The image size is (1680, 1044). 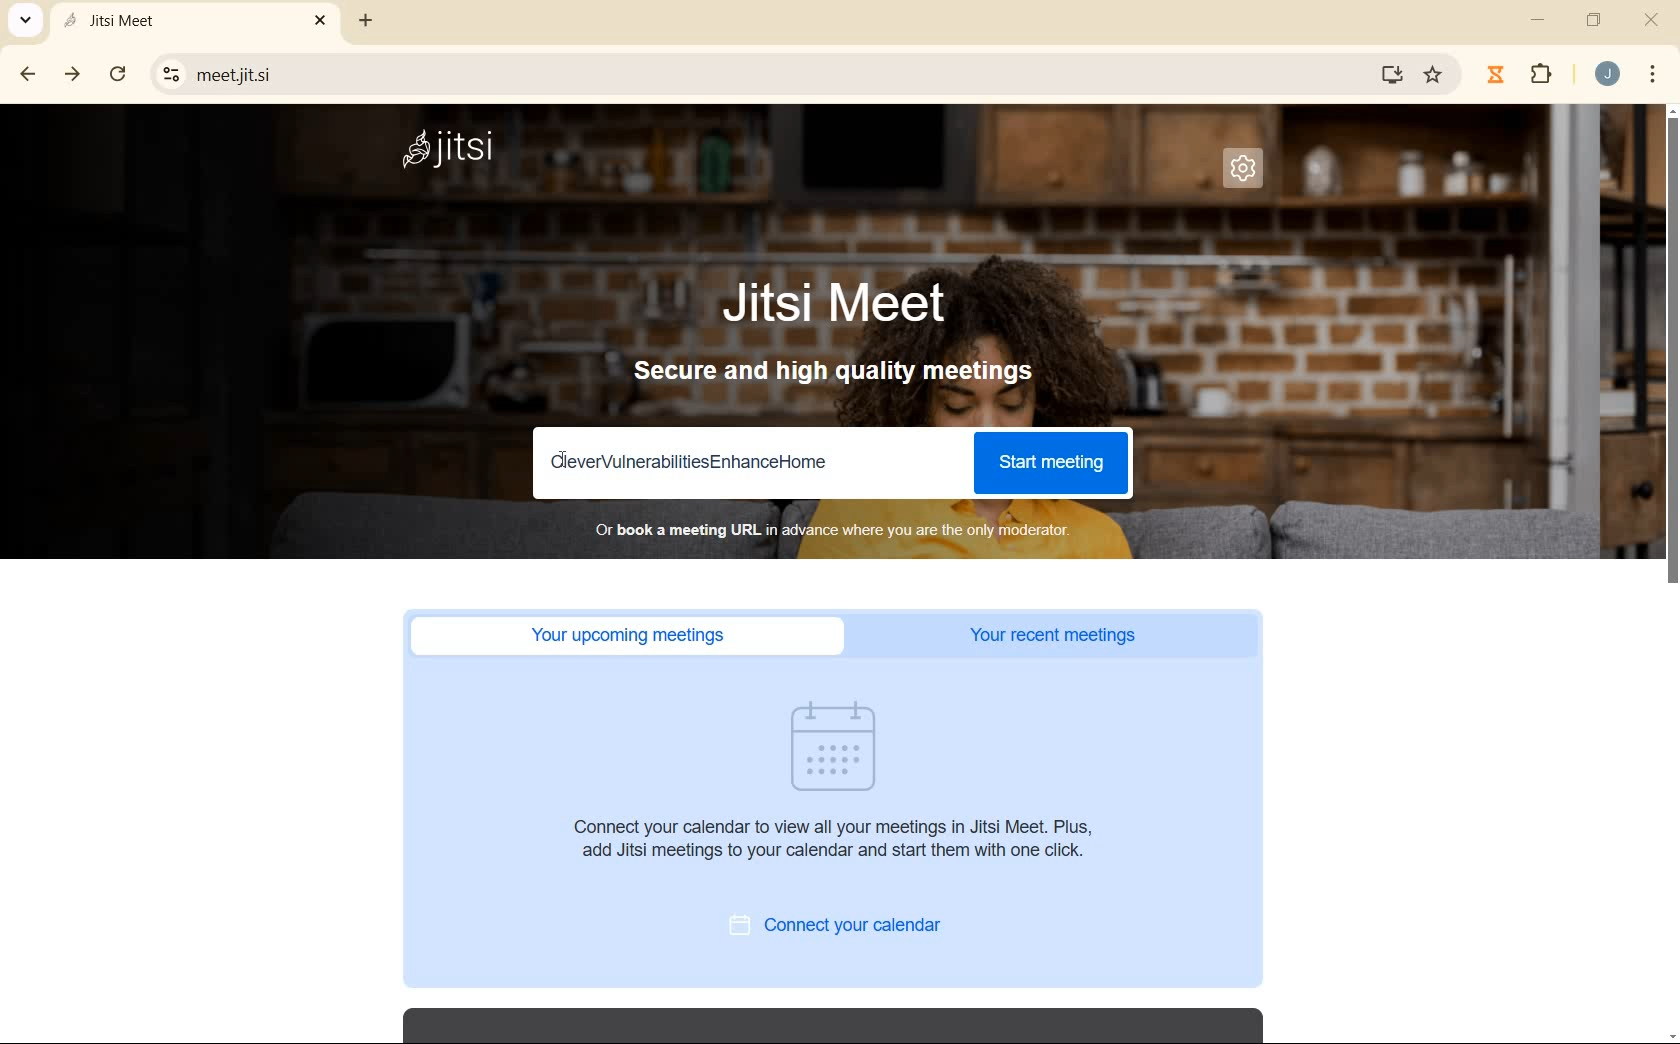 What do you see at coordinates (118, 74) in the screenshot?
I see `RELOAD` at bounding box center [118, 74].